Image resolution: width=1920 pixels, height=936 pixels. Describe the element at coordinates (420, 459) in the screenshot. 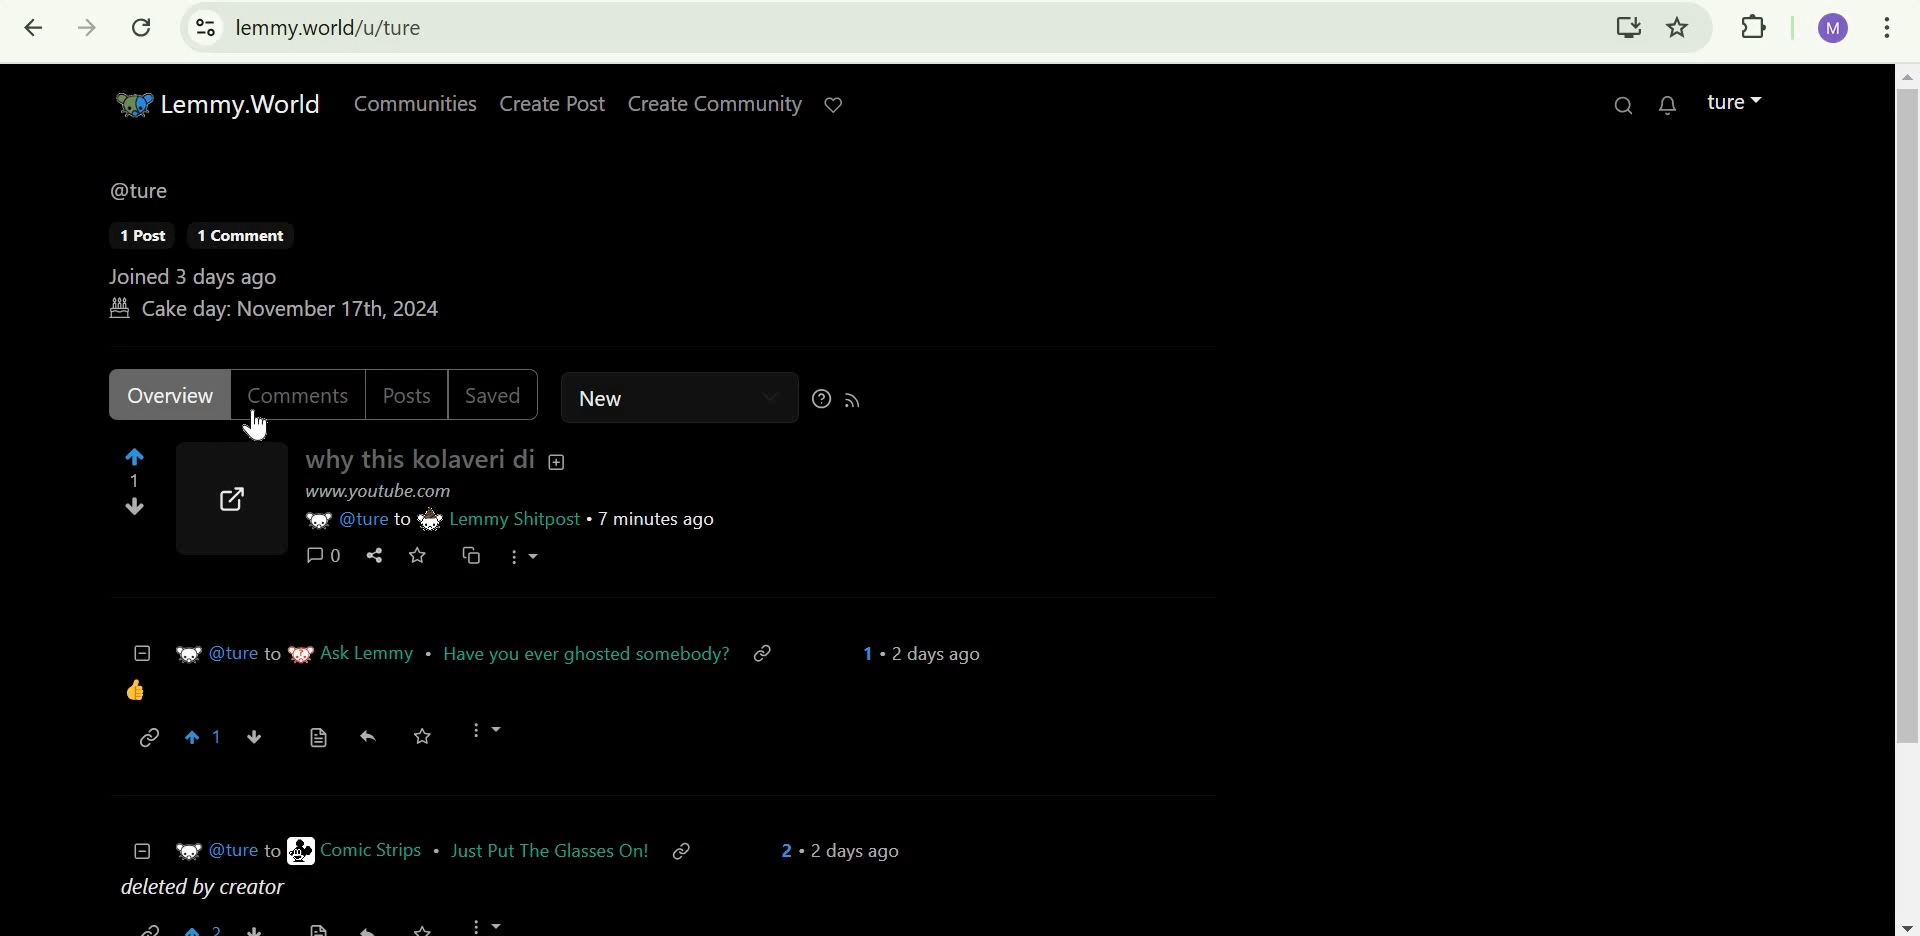

I see `post headline` at that location.